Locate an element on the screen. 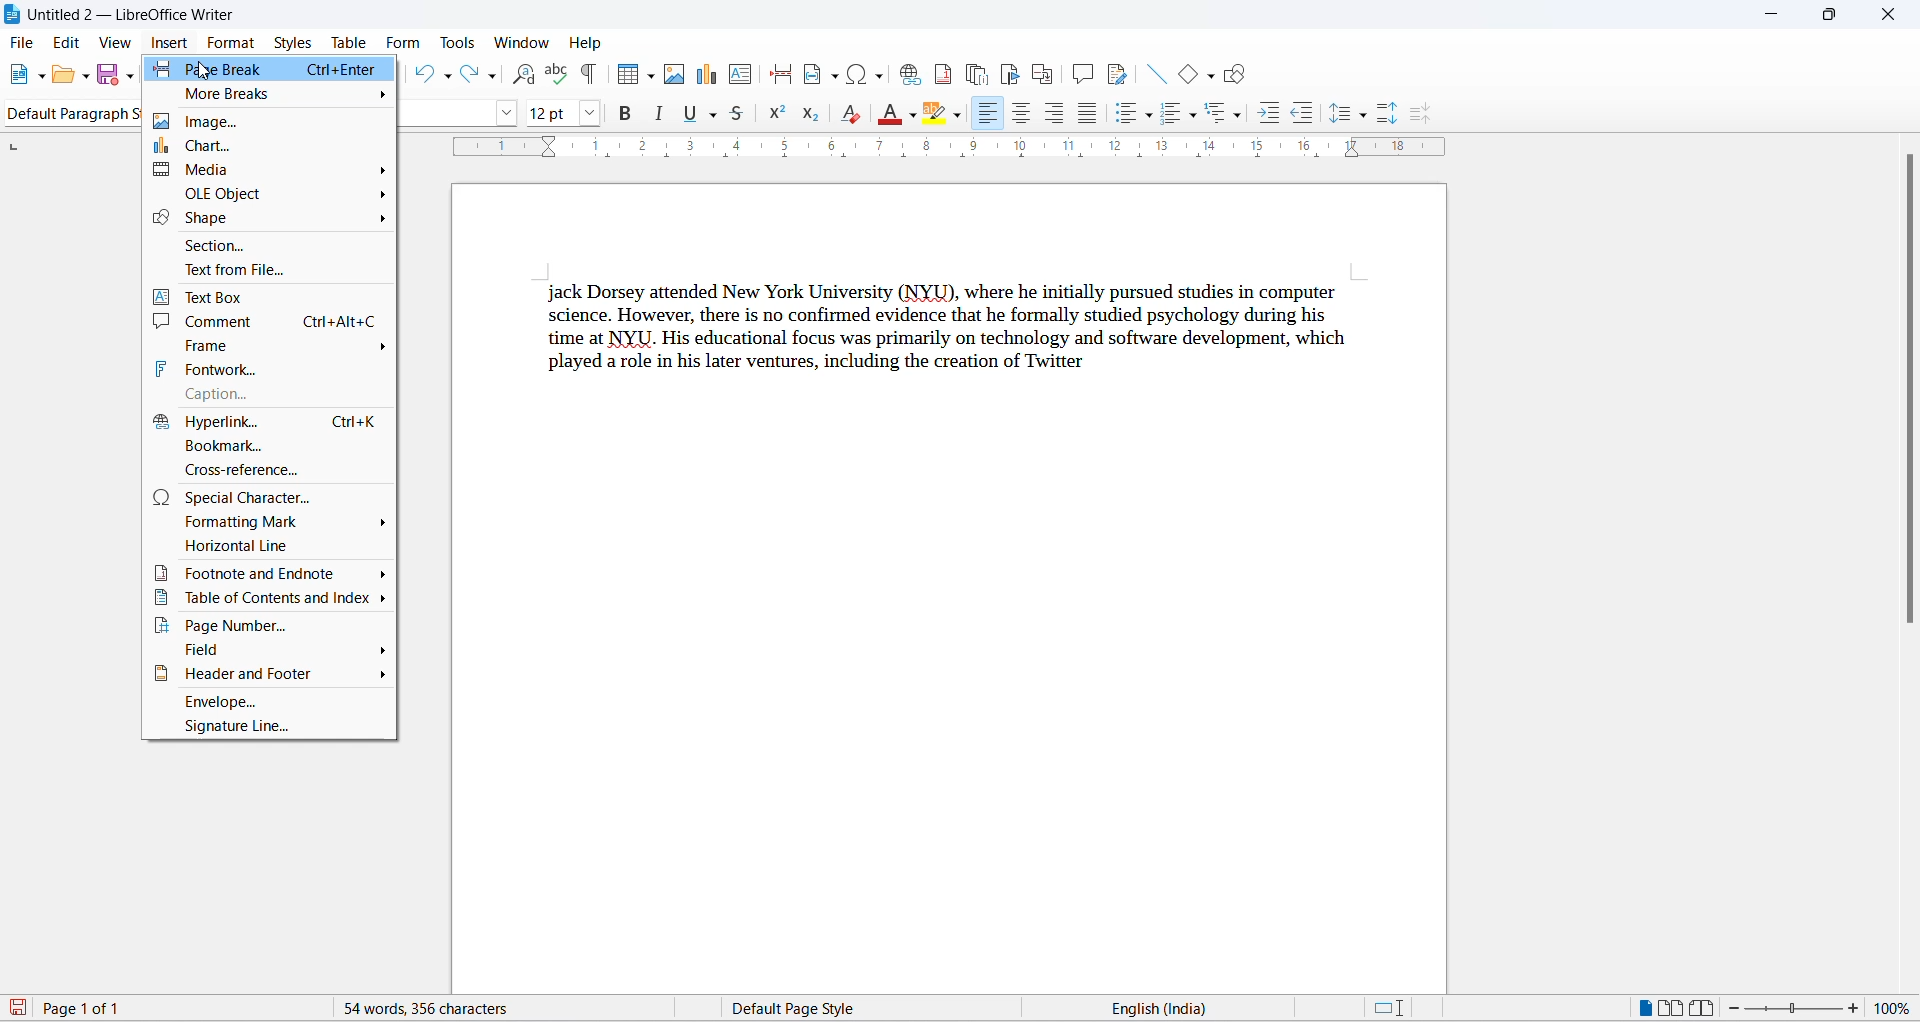 Image resolution: width=1920 pixels, height=1022 pixels. insert footnote is located at coordinates (939, 74).